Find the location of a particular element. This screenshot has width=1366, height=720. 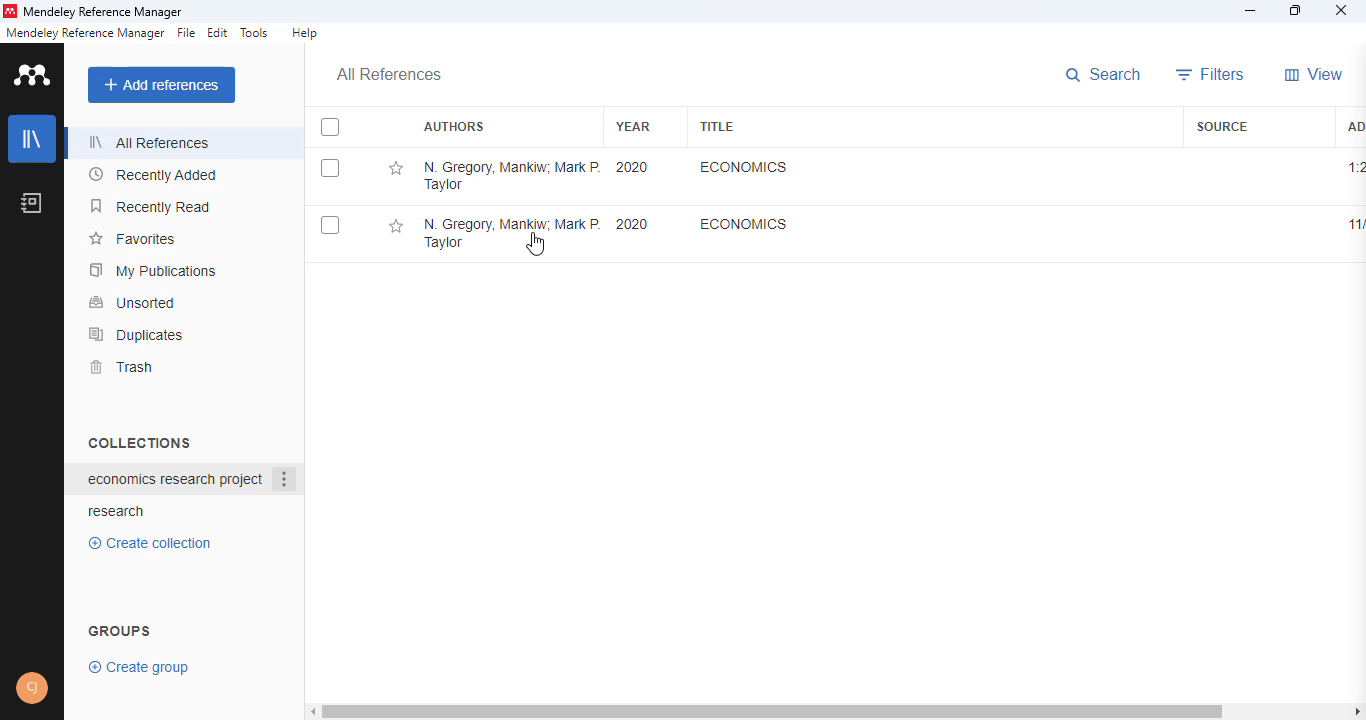

edit is located at coordinates (219, 33).